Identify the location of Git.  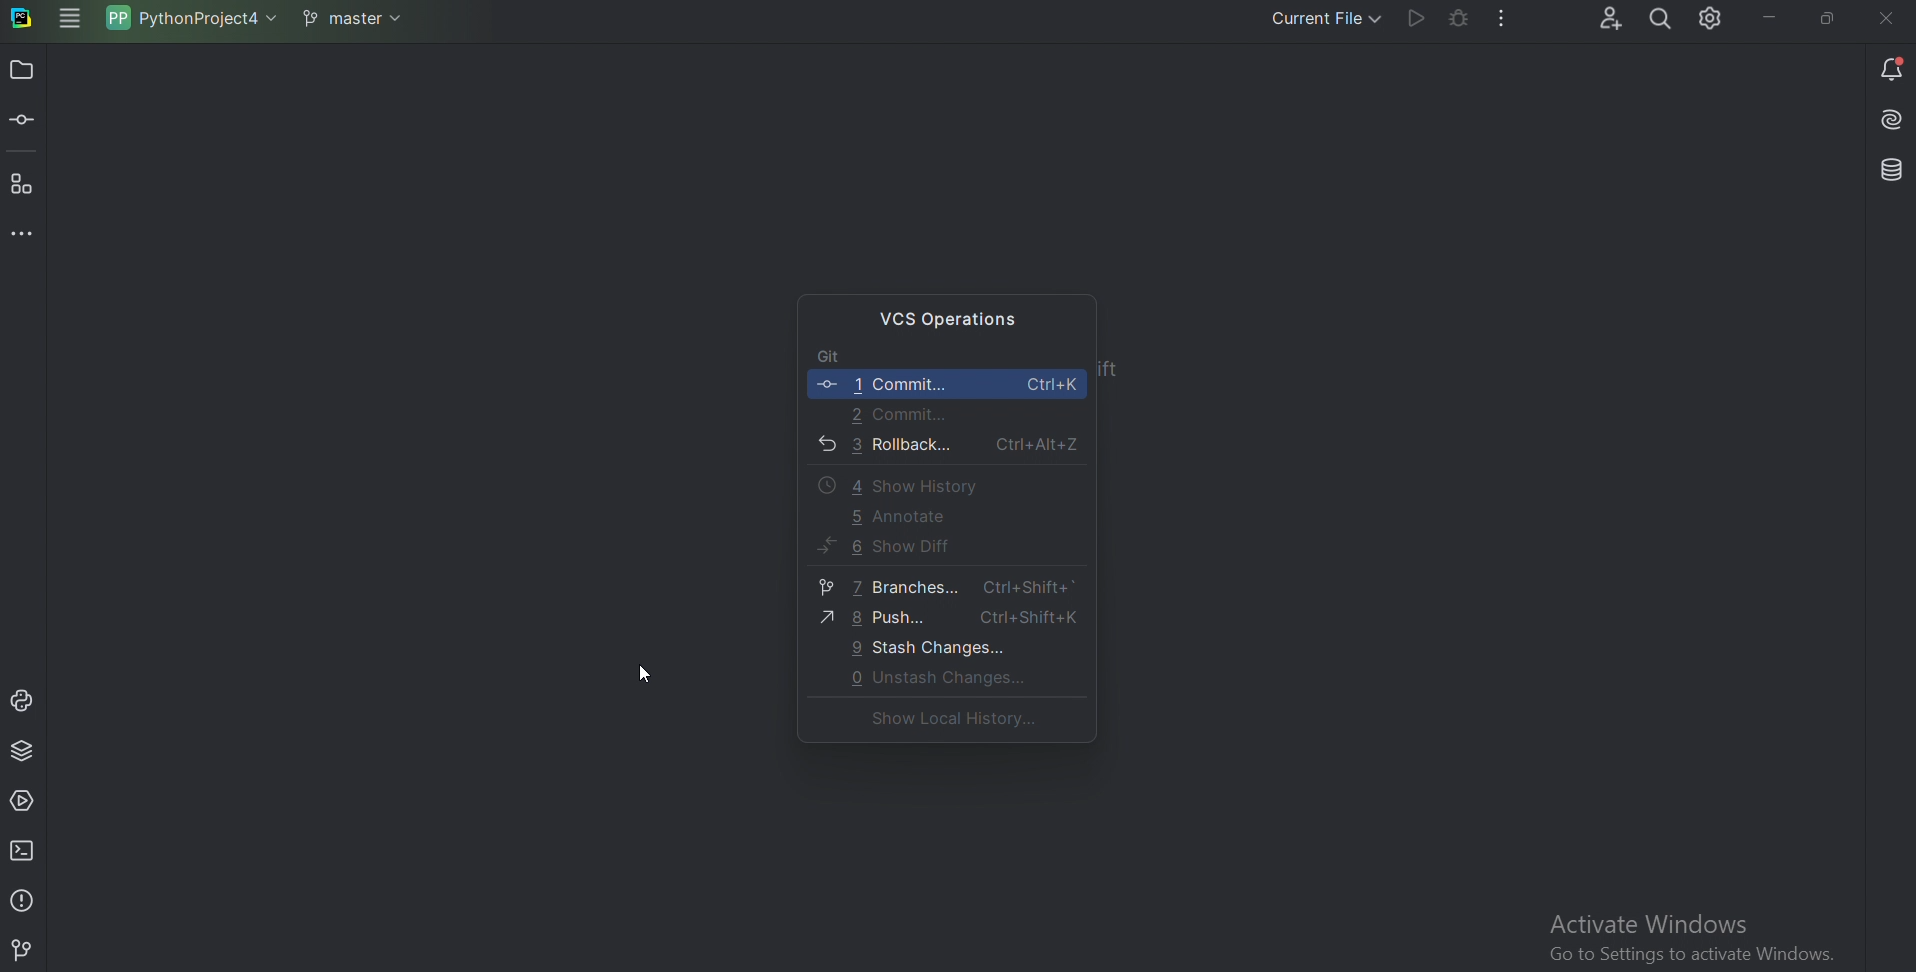
(25, 950).